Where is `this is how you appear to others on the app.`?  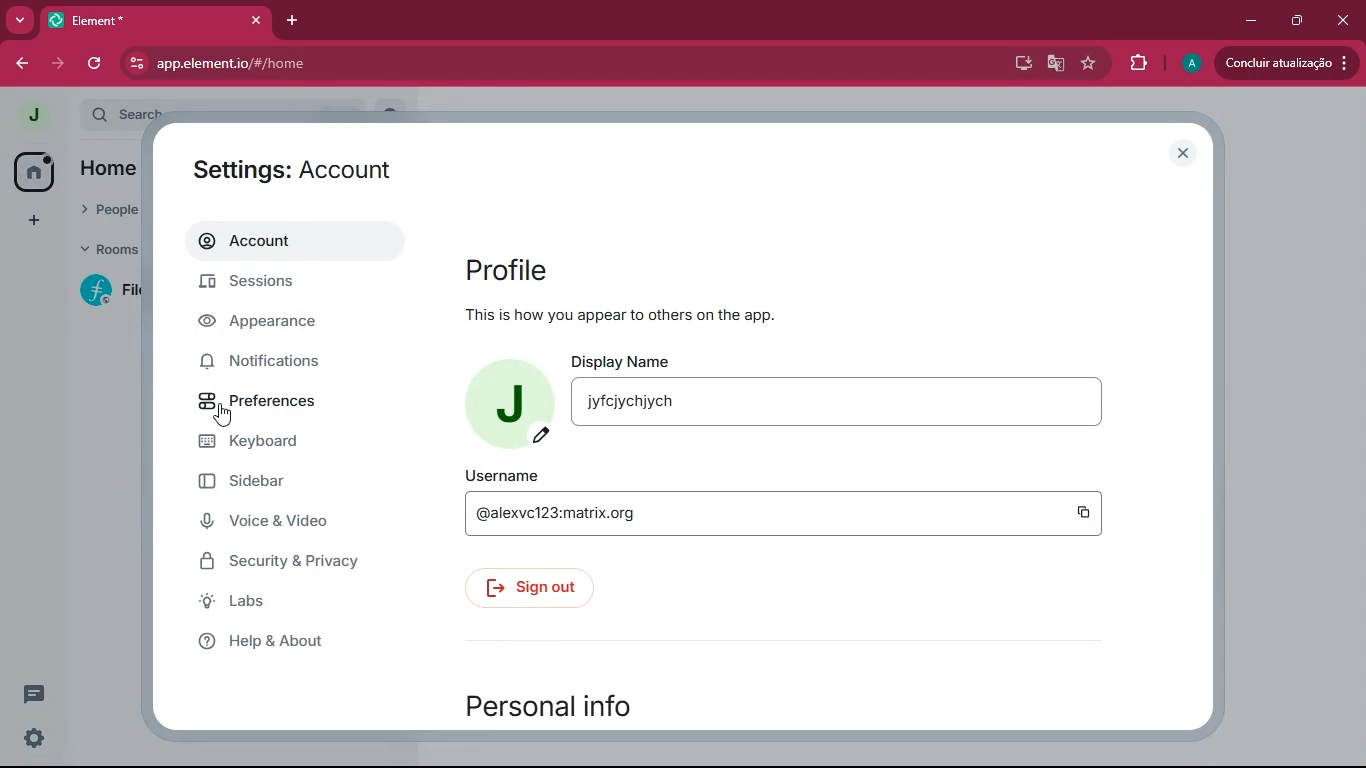
this is how you appear to others on the app. is located at coordinates (622, 314).